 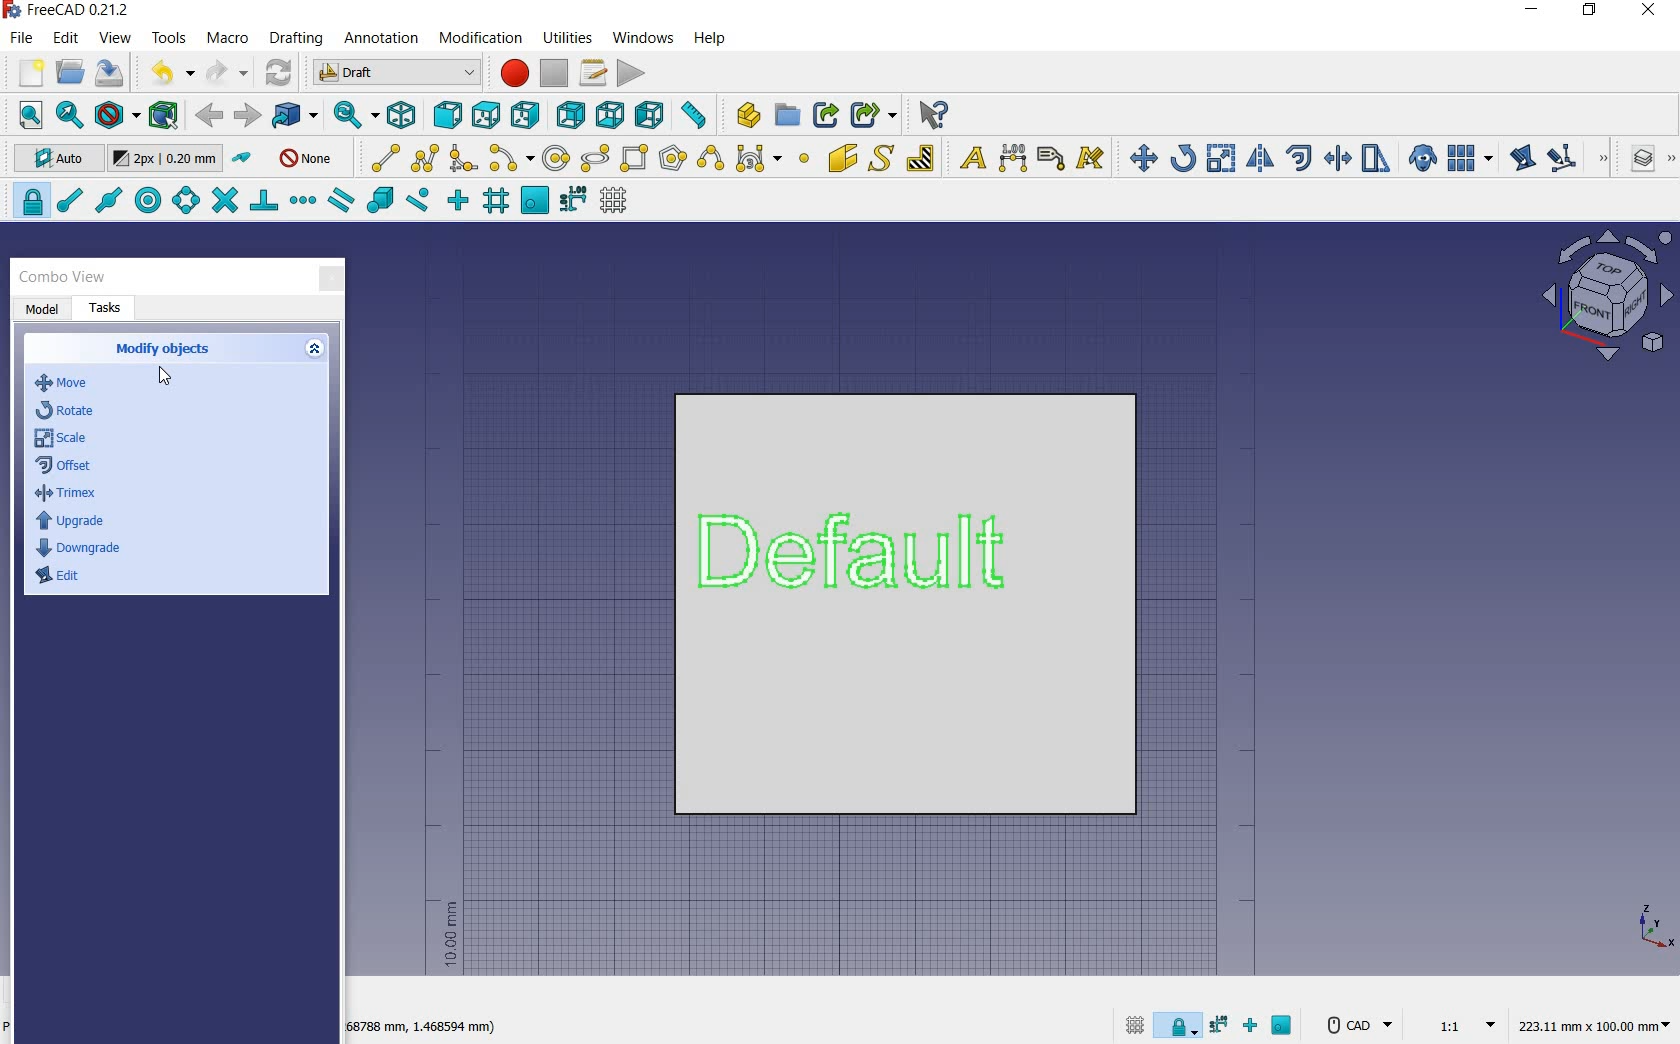 What do you see at coordinates (487, 114) in the screenshot?
I see `top` at bounding box center [487, 114].